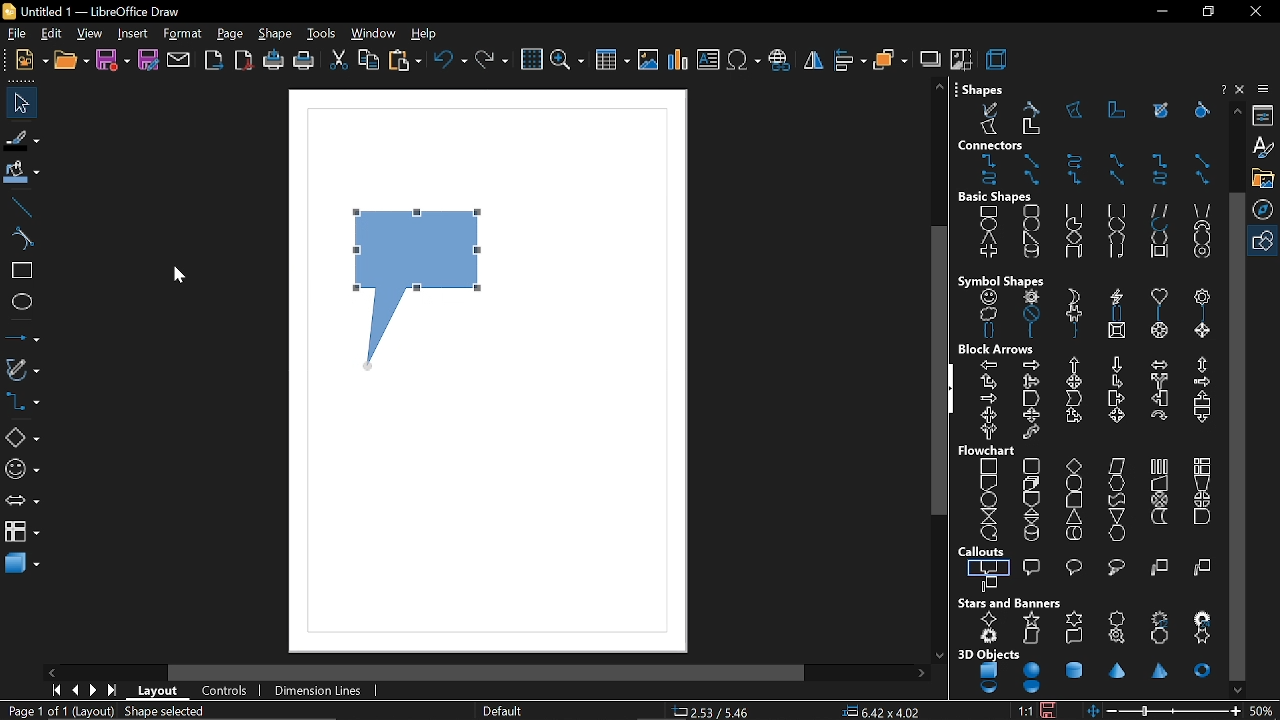 This screenshot has width=1280, height=720. What do you see at coordinates (1076, 180) in the screenshot?
I see `connector with arrows` at bounding box center [1076, 180].